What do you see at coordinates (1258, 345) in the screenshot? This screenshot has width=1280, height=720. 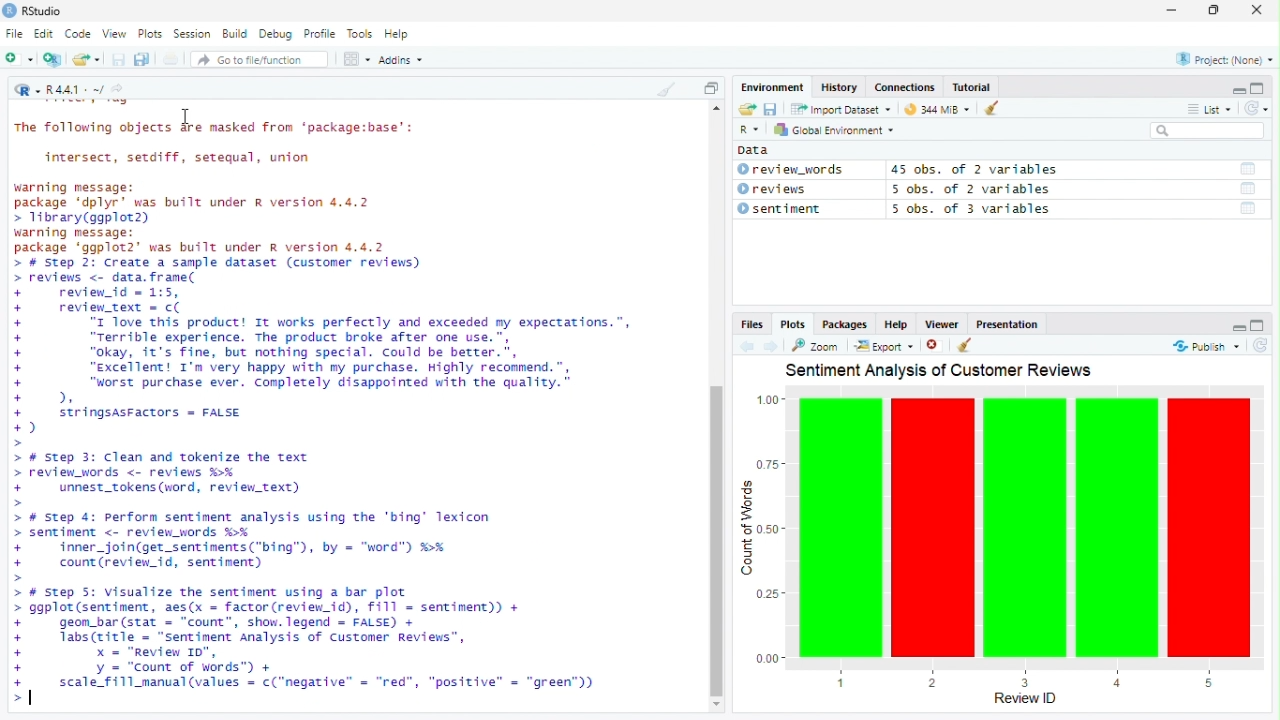 I see `Refresh` at bounding box center [1258, 345].